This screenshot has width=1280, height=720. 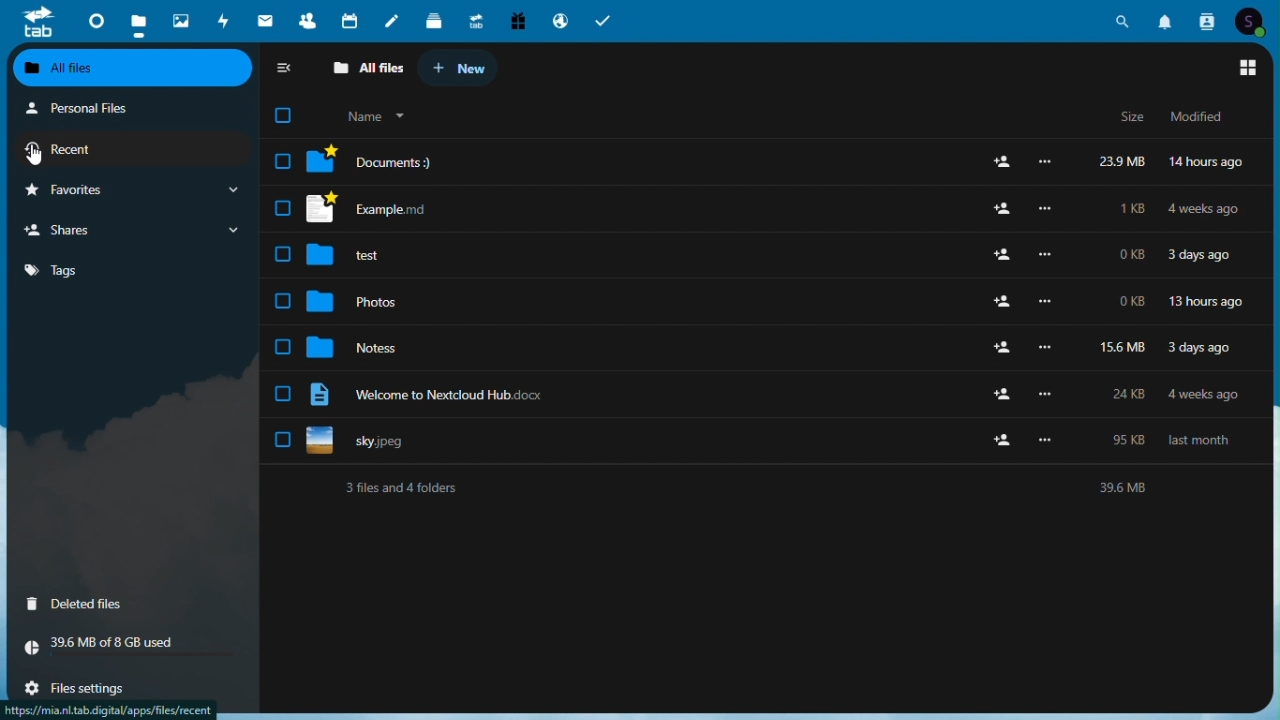 What do you see at coordinates (264, 20) in the screenshot?
I see `mail` at bounding box center [264, 20].